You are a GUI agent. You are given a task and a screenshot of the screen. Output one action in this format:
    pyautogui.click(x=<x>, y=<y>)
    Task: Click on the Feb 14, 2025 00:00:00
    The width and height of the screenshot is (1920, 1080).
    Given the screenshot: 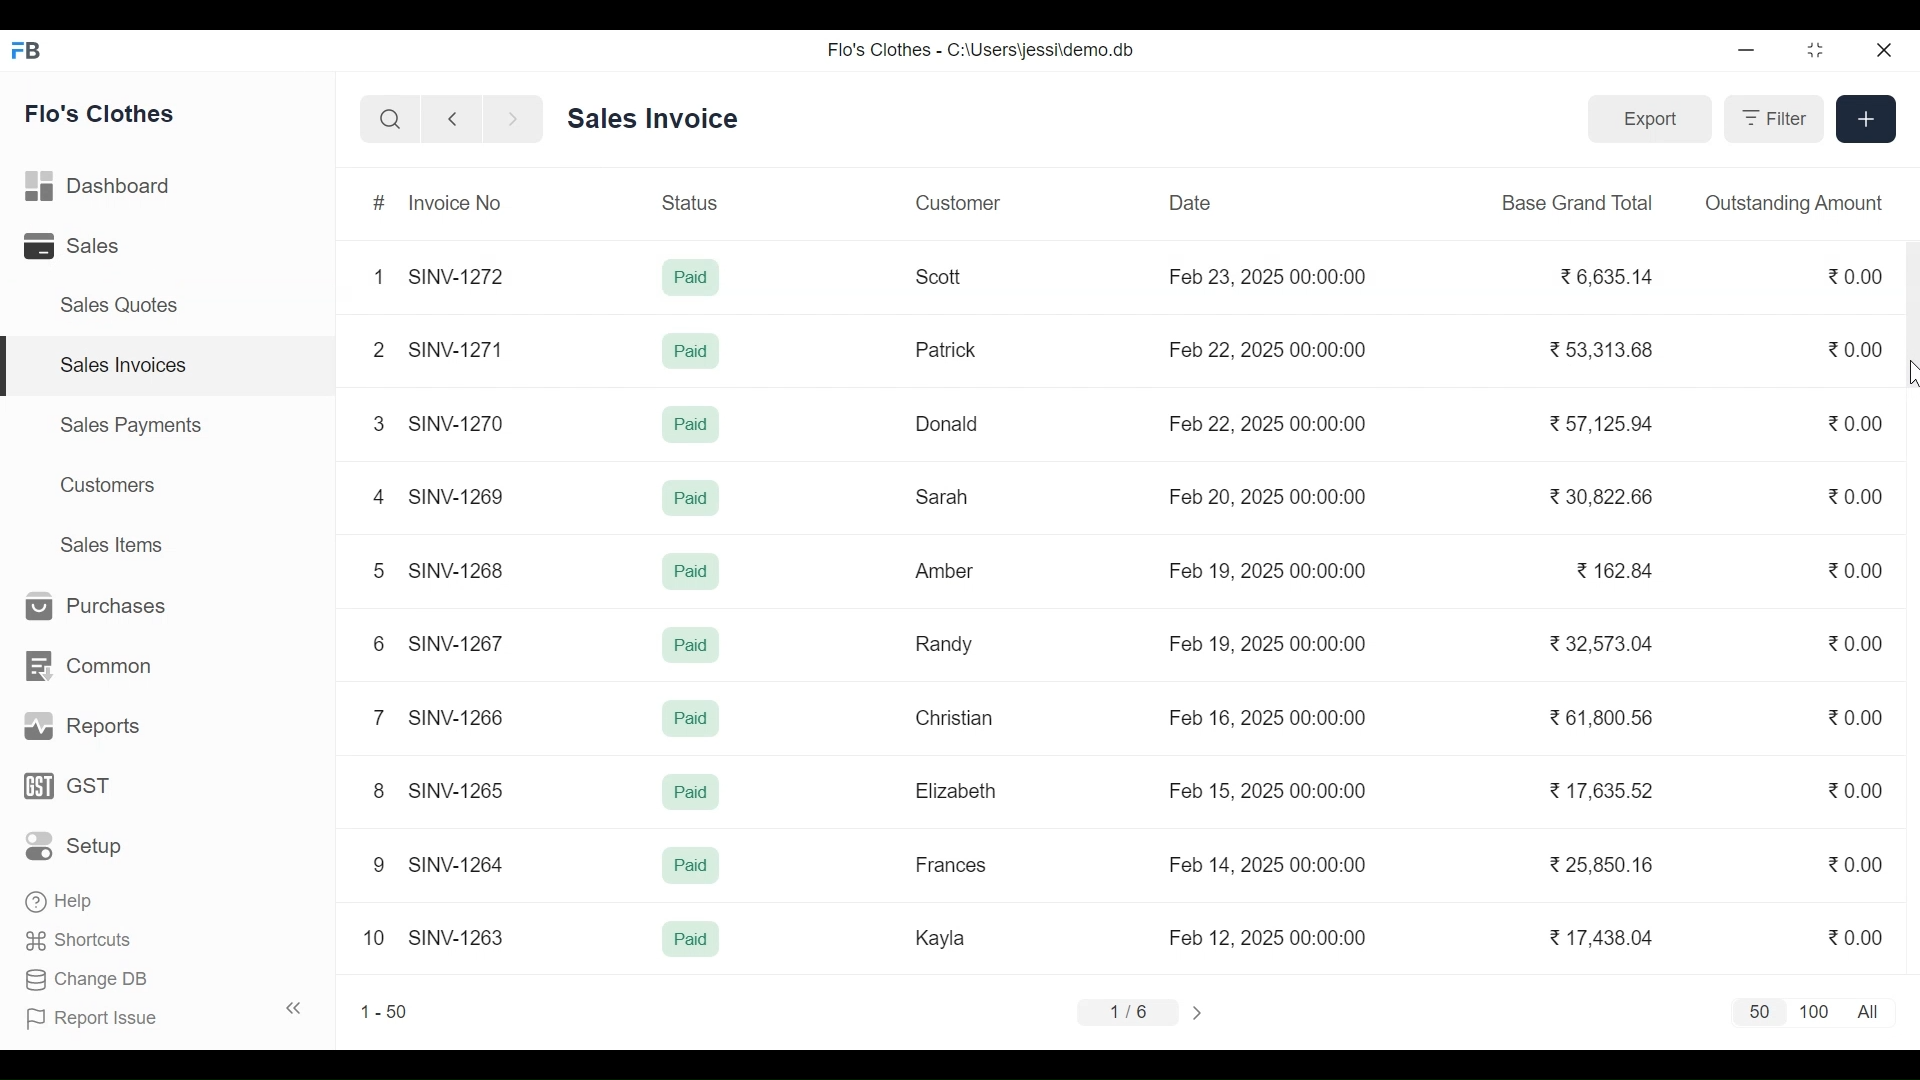 What is the action you would take?
    pyautogui.click(x=1269, y=864)
    